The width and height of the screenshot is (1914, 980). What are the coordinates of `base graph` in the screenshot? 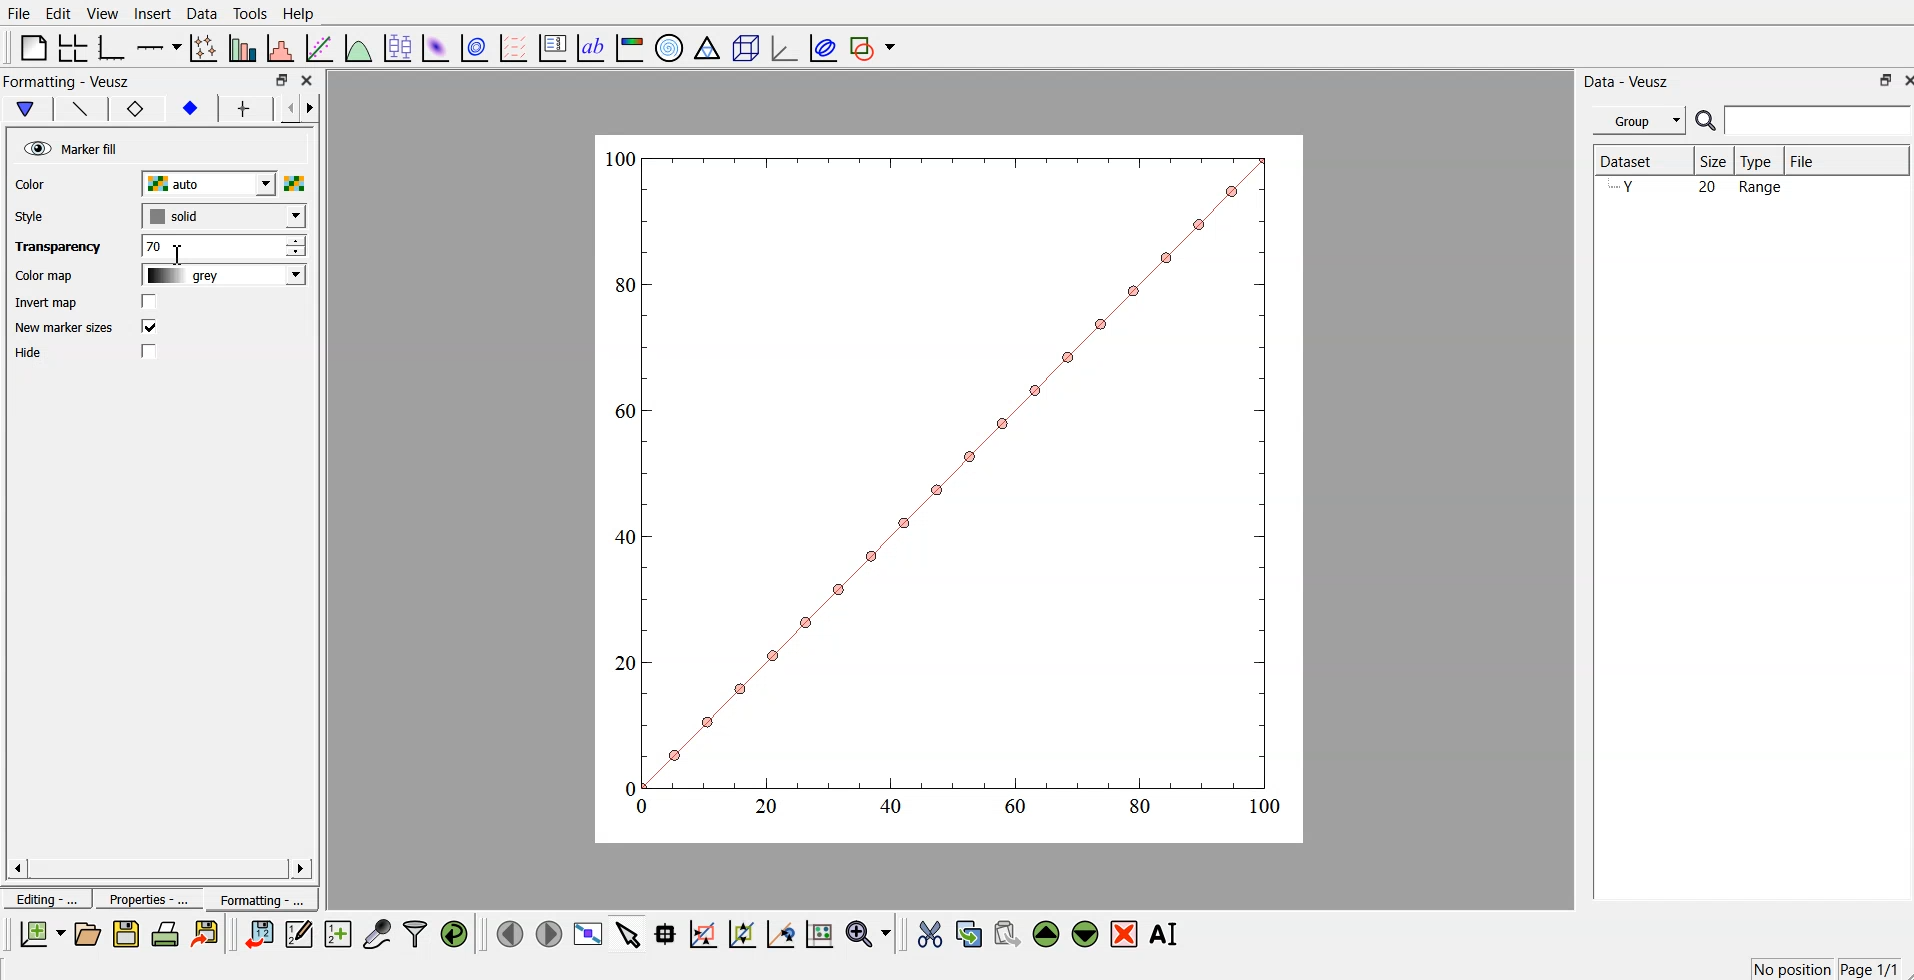 It's located at (113, 46).